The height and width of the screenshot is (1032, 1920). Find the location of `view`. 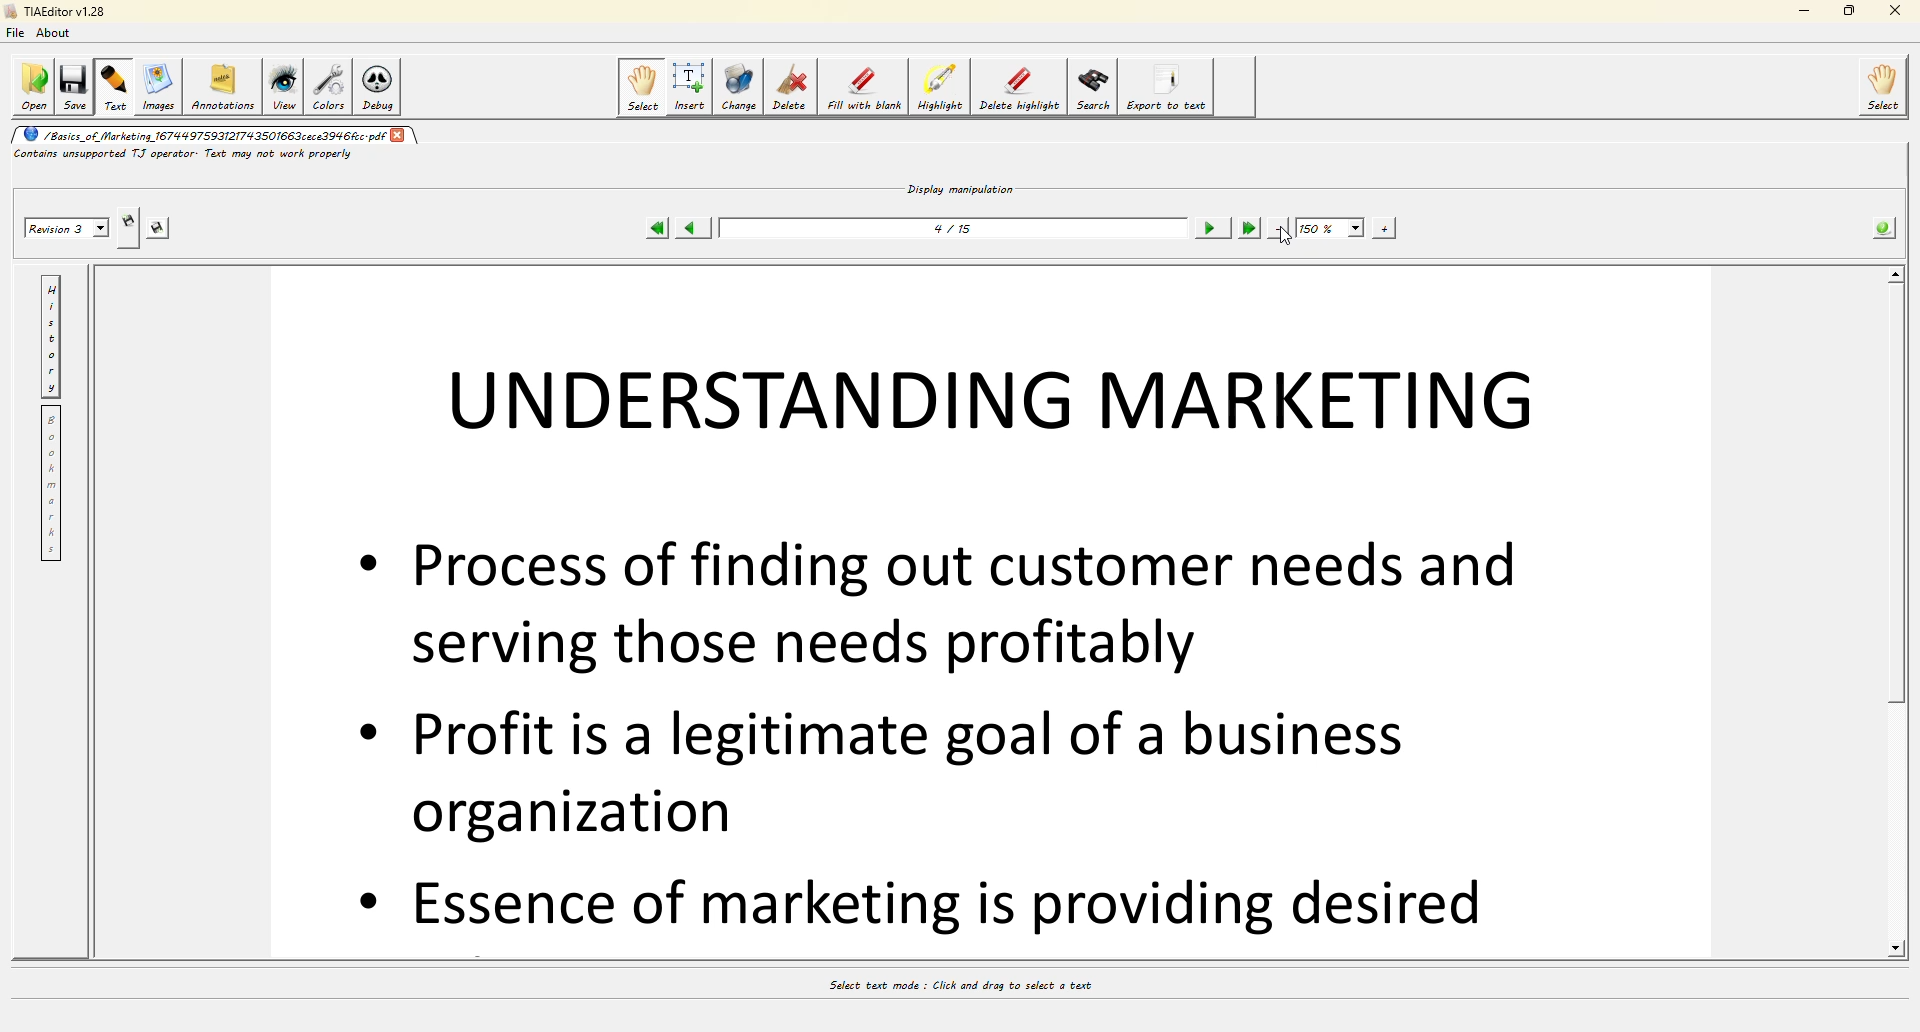

view is located at coordinates (284, 83).